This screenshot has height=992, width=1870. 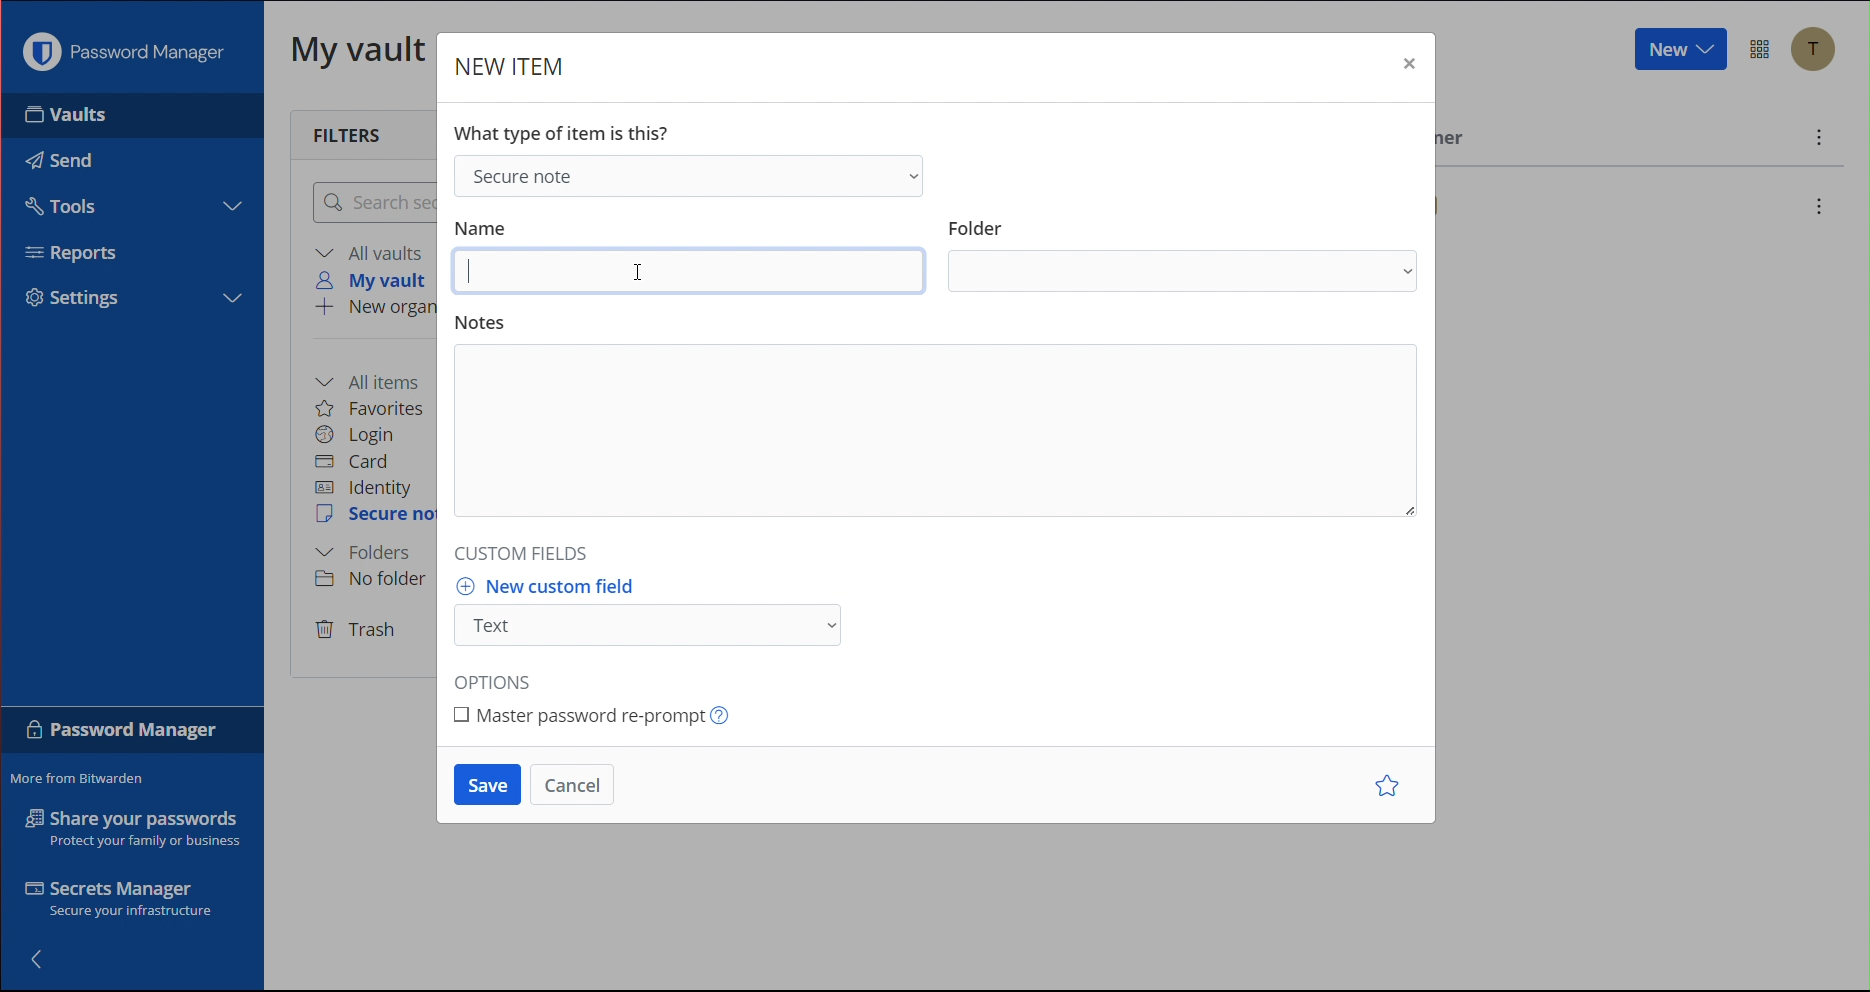 What do you see at coordinates (352, 462) in the screenshot?
I see `Card` at bounding box center [352, 462].